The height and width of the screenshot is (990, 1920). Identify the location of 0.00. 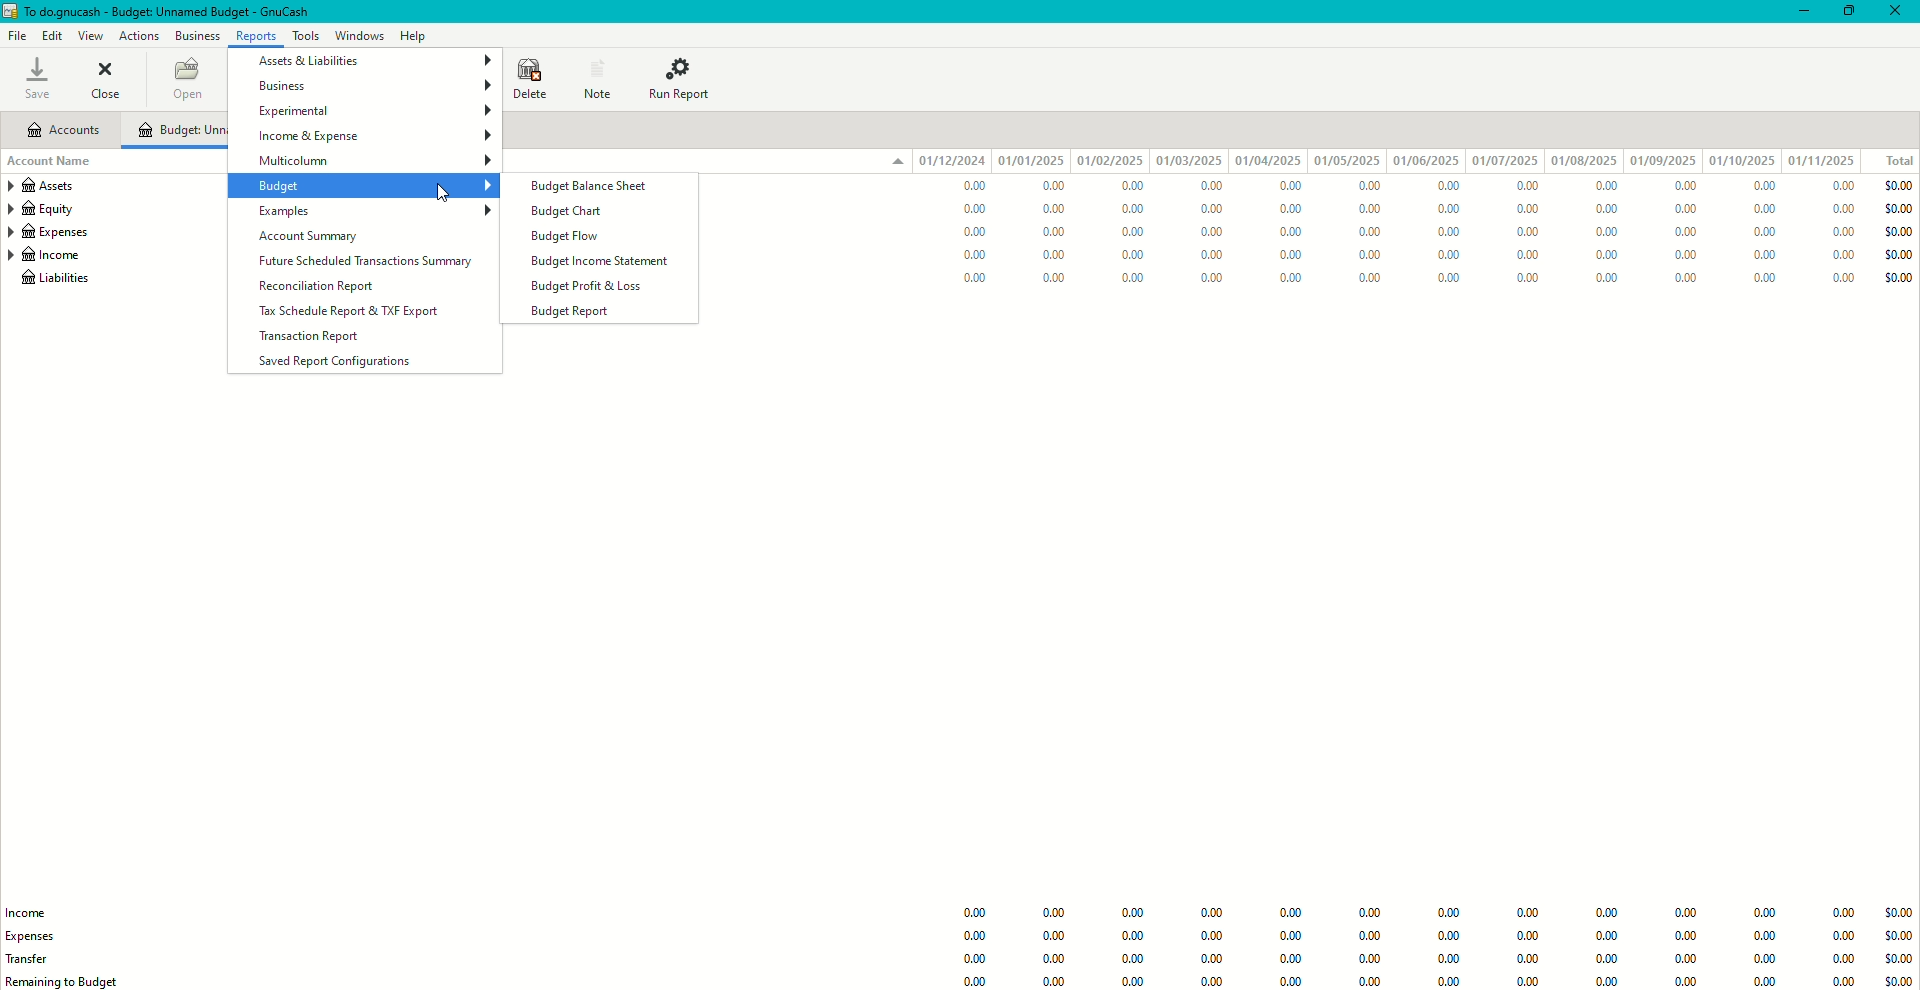
(1841, 185).